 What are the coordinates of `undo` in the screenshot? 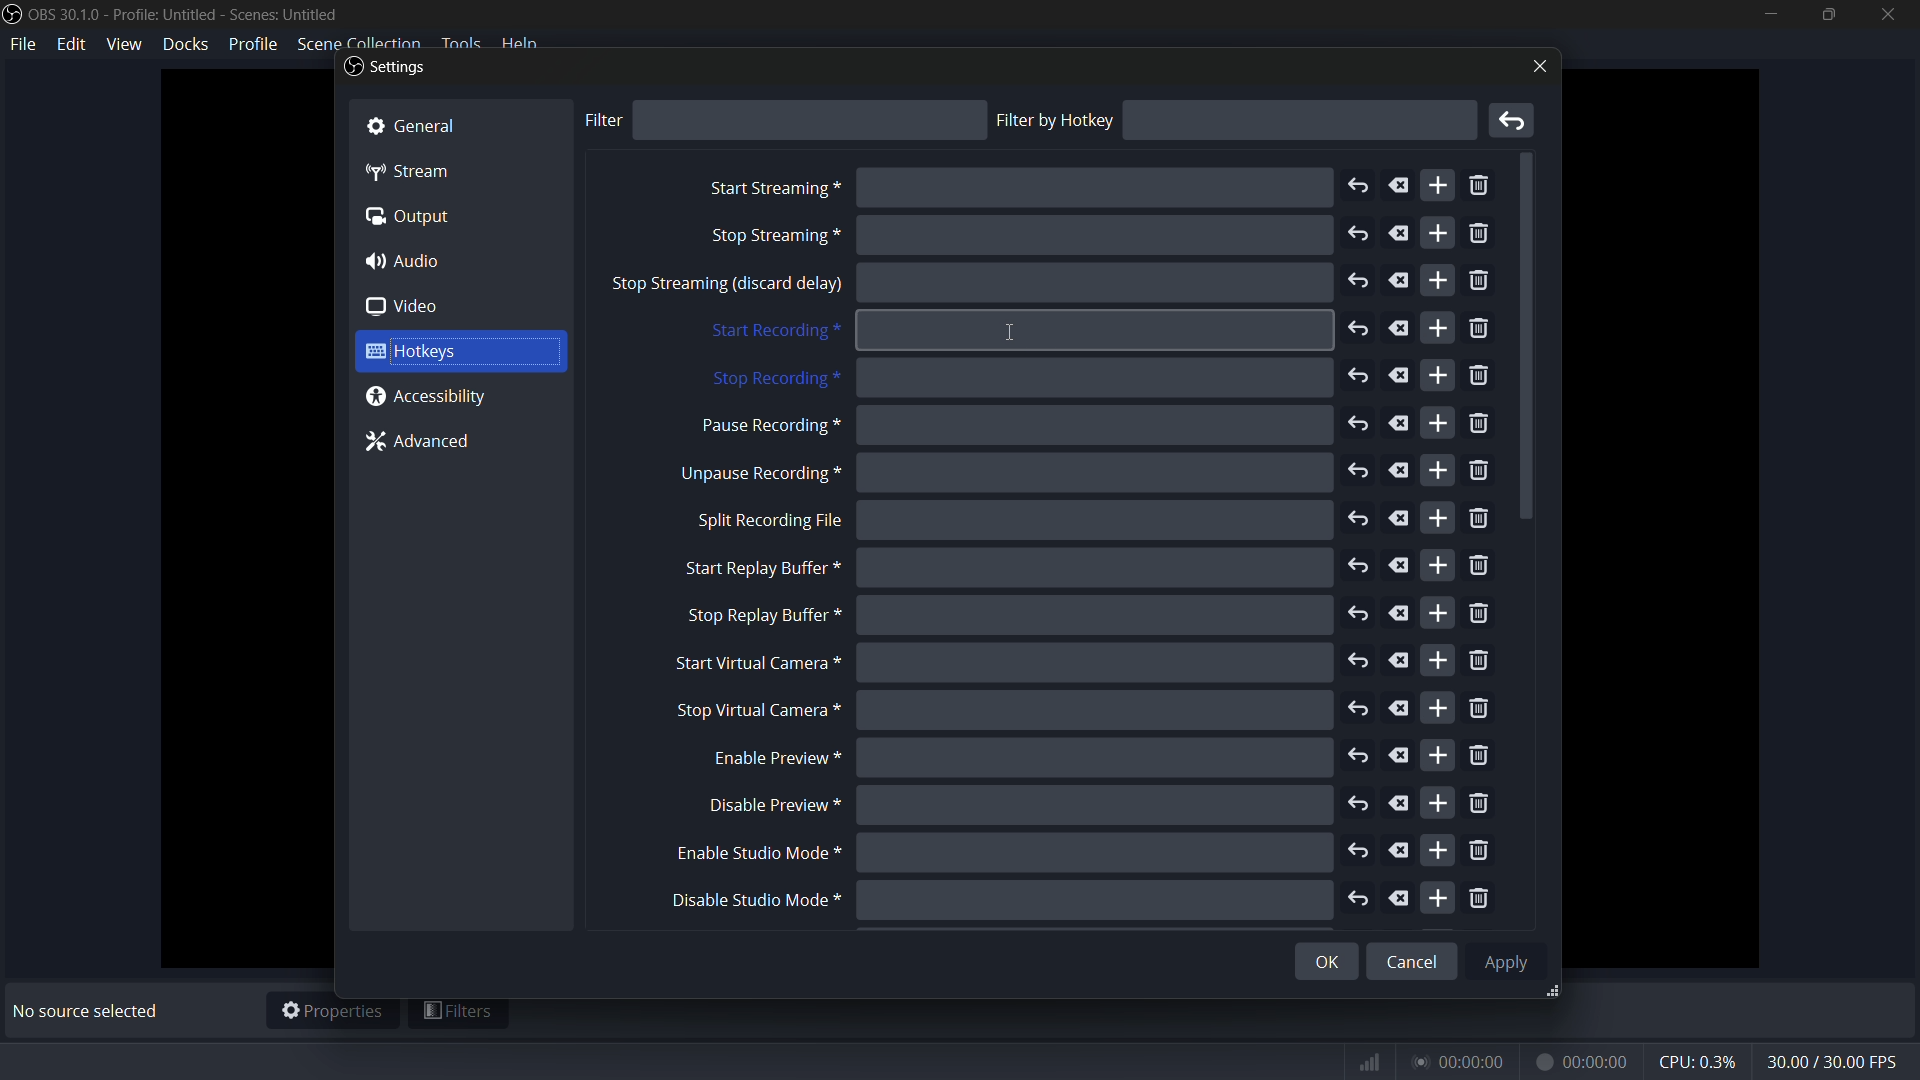 It's located at (1359, 565).